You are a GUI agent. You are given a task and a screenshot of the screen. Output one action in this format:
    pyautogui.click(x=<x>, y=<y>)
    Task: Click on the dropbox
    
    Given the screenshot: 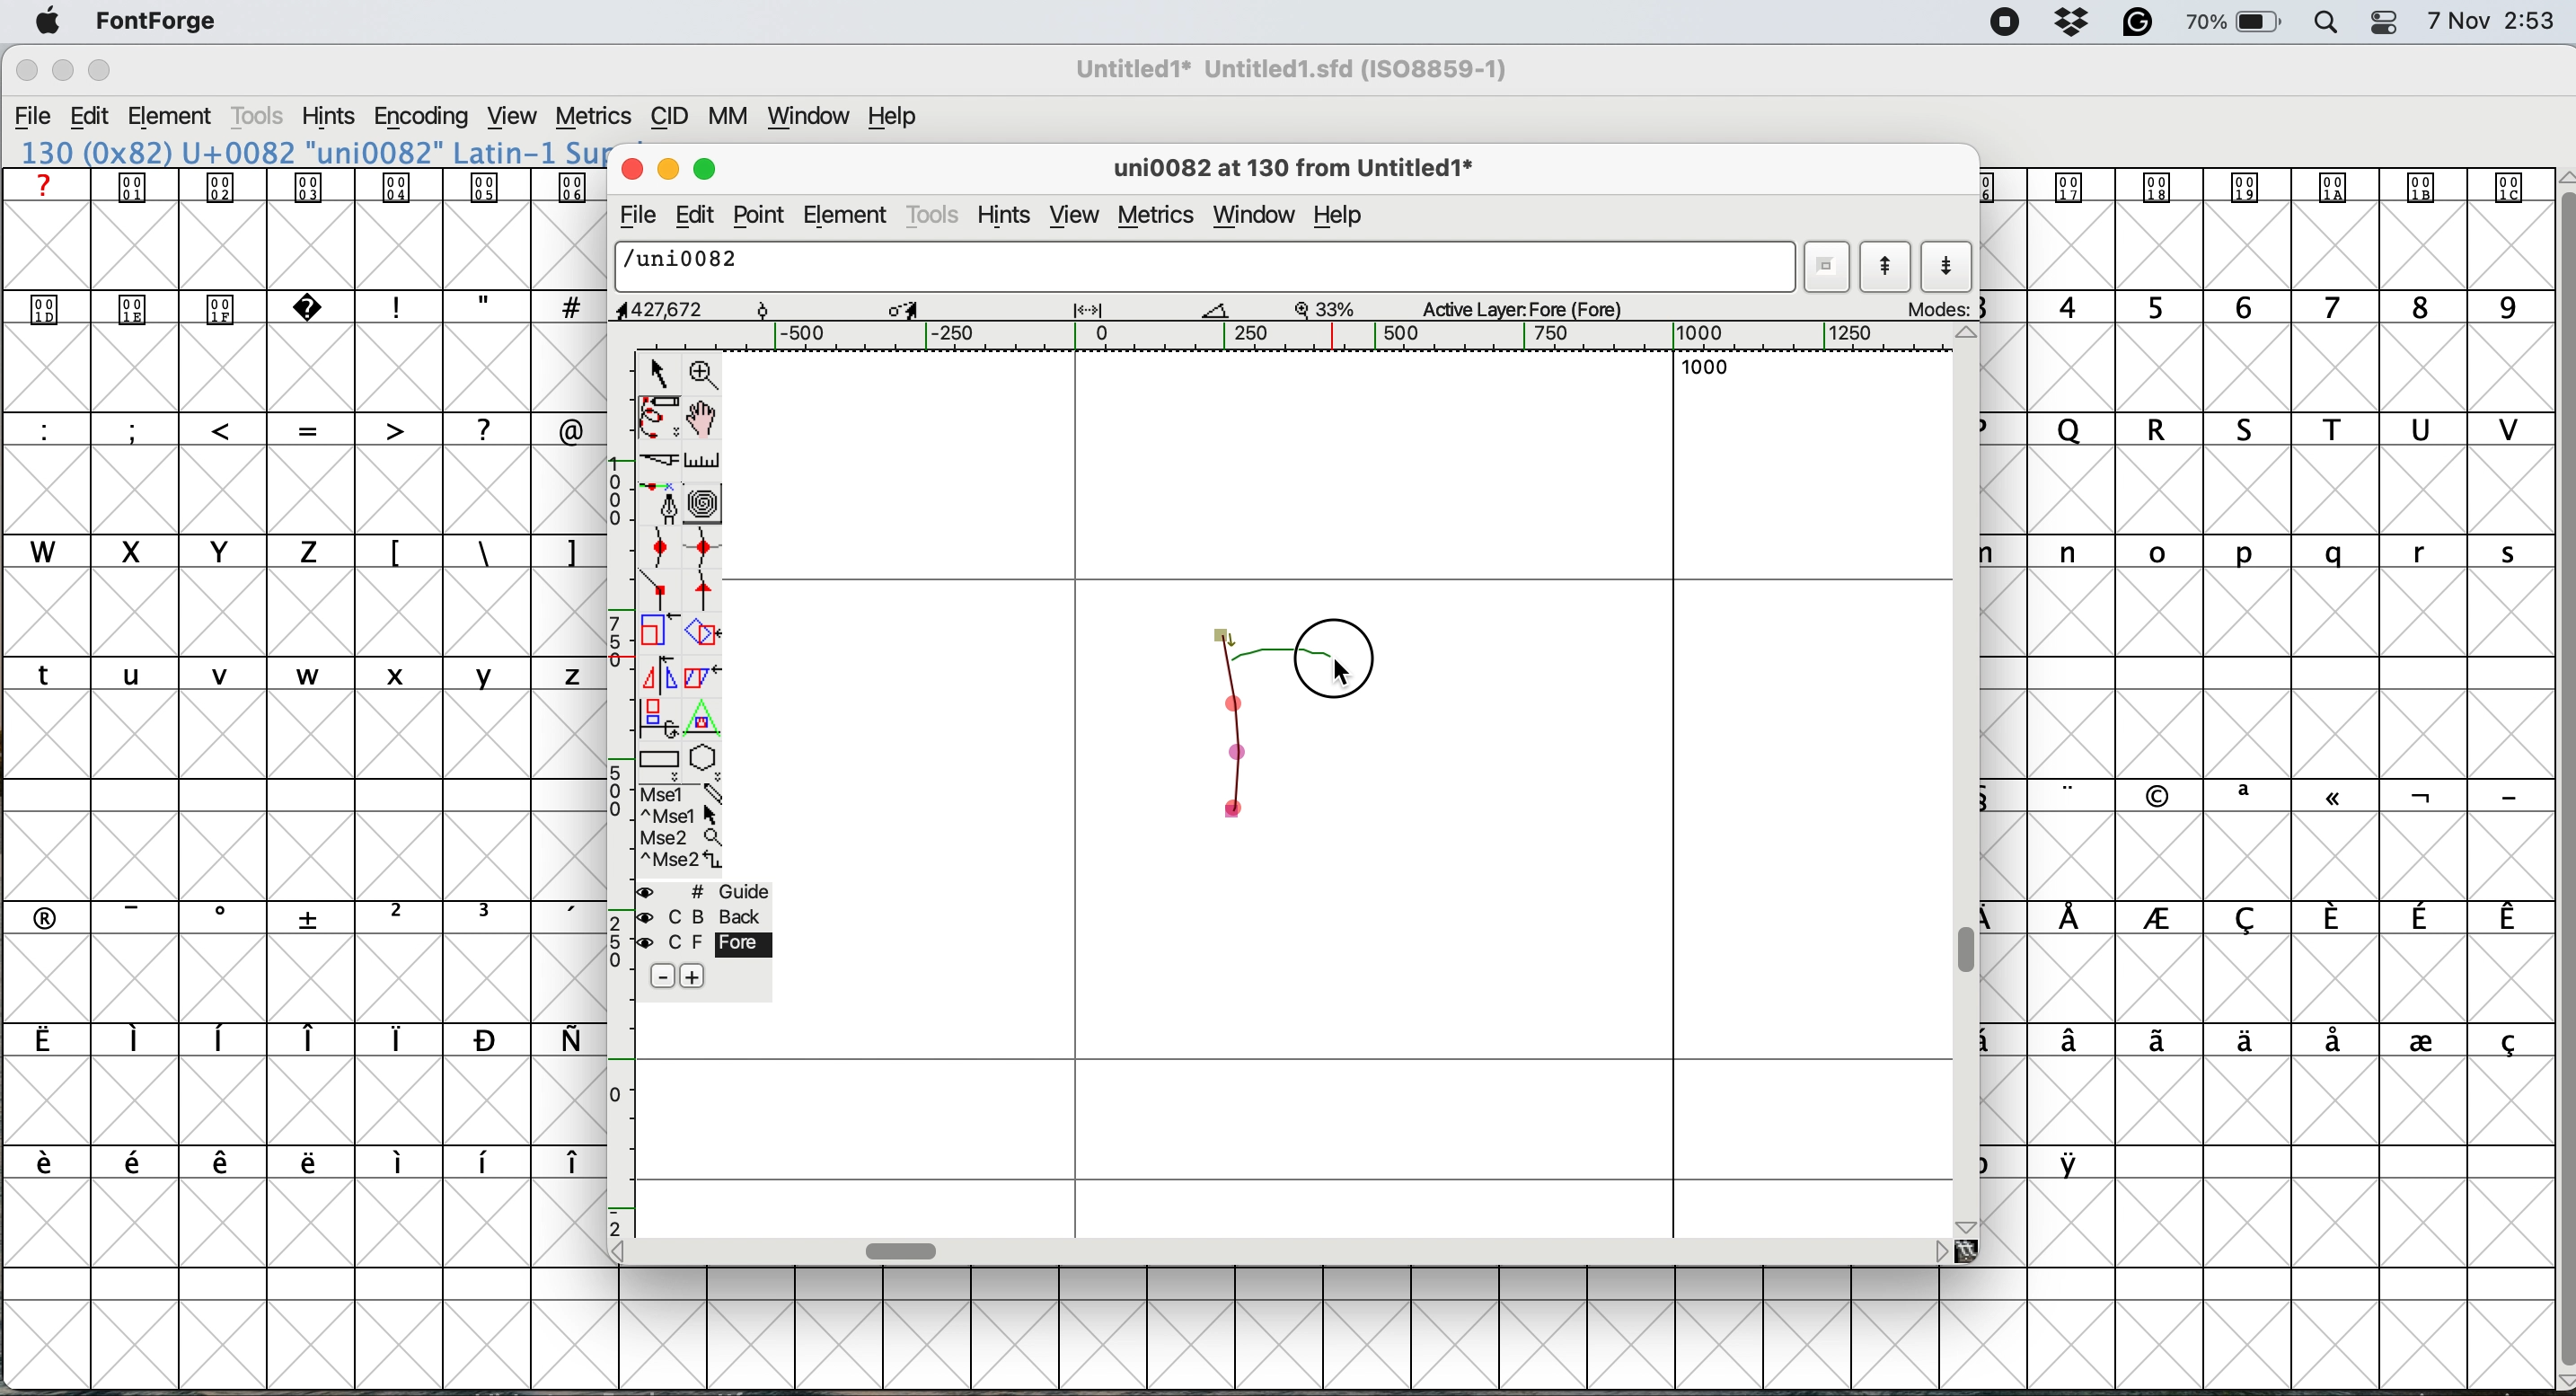 What is the action you would take?
    pyautogui.click(x=2076, y=23)
    